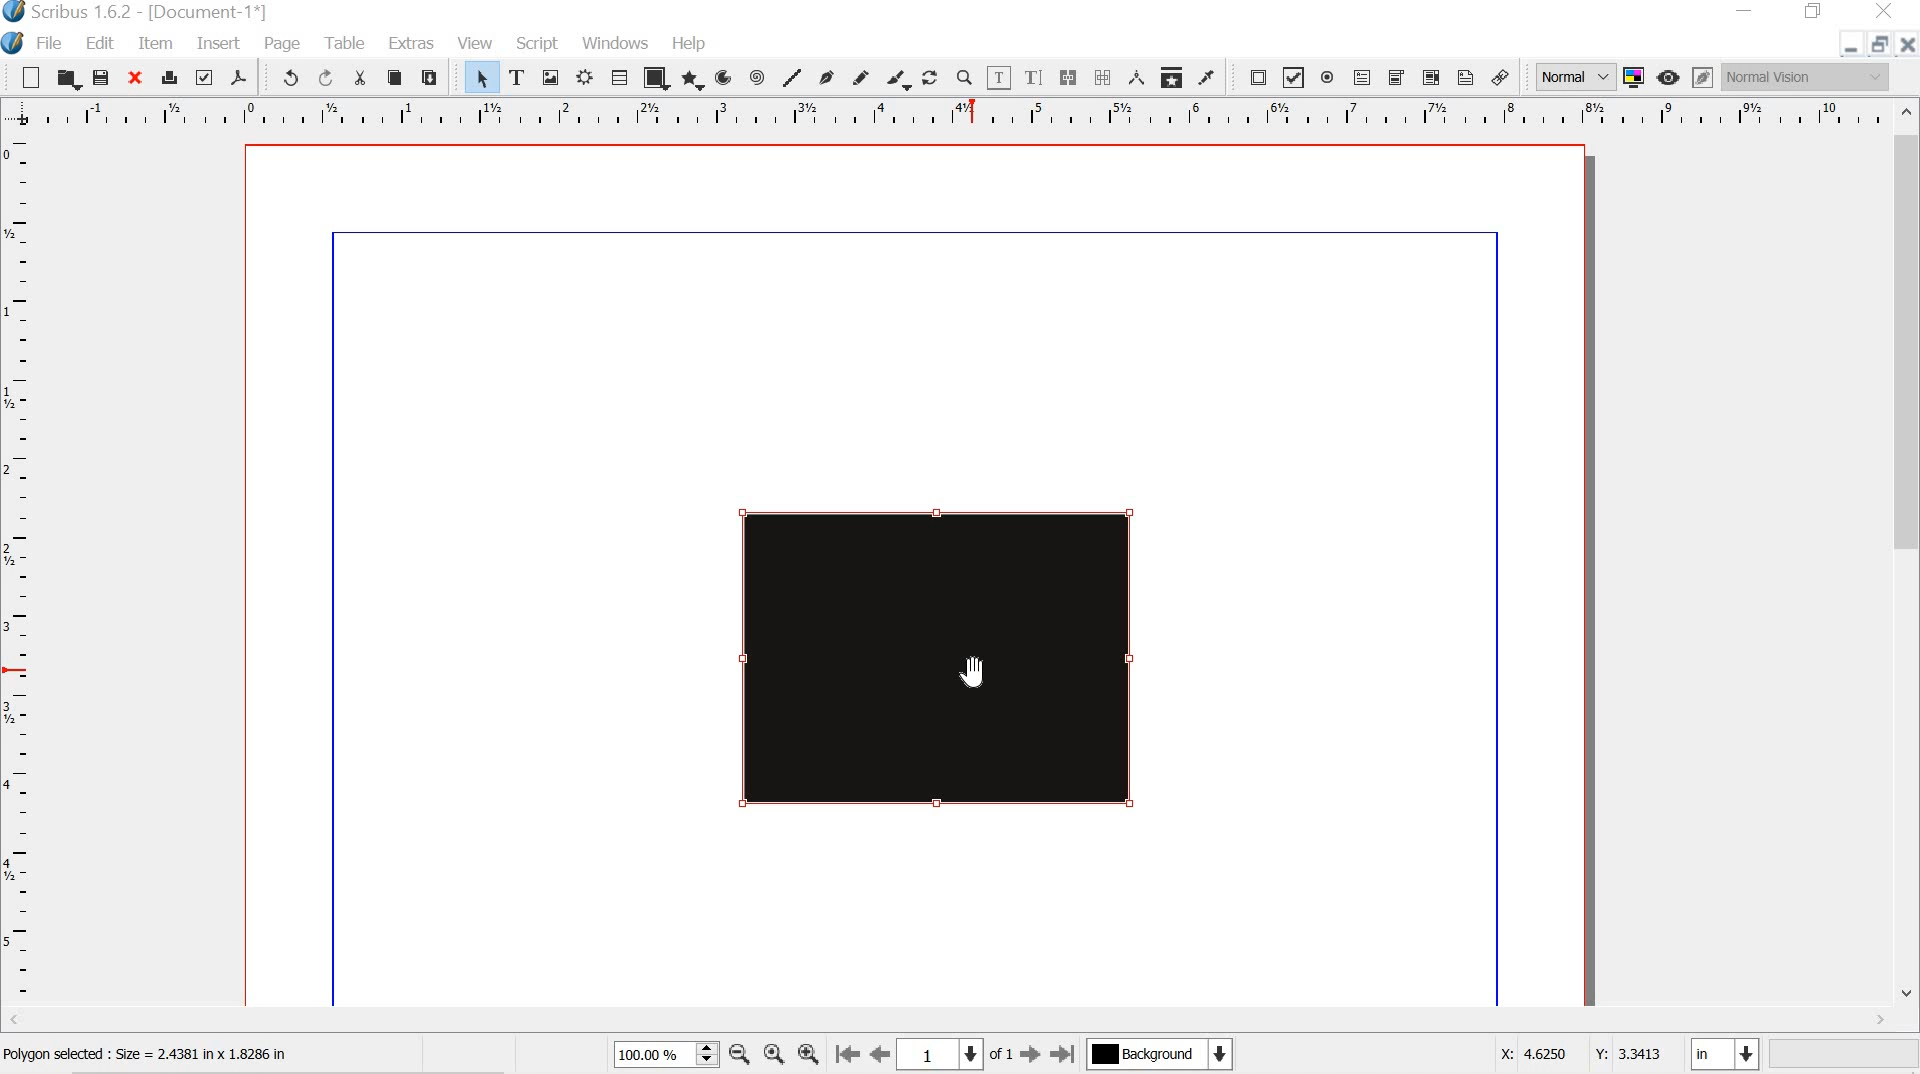  What do you see at coordinates (539, 44) in the screenshot?
I see `script` at bounding box center [539, 44].